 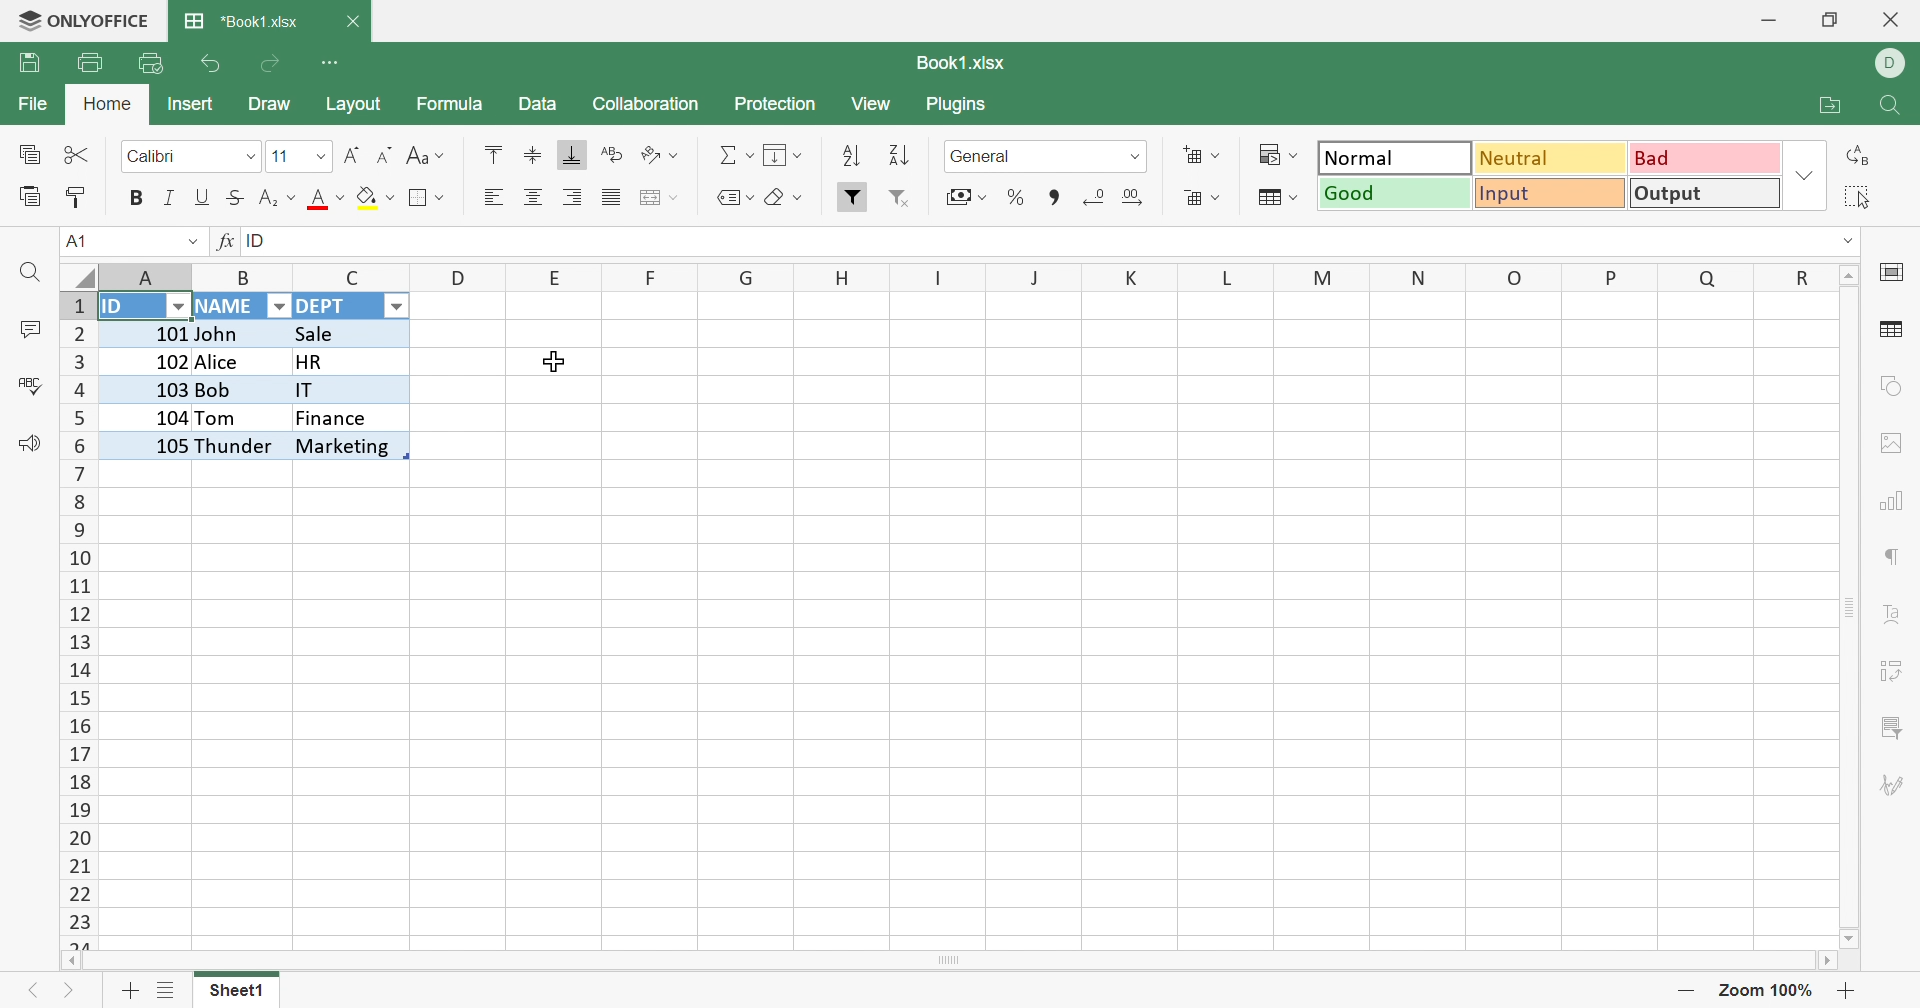 What do you see at coordinates (145, 415) in the screenshot?
I see `104` at bounding box center [145, 415].